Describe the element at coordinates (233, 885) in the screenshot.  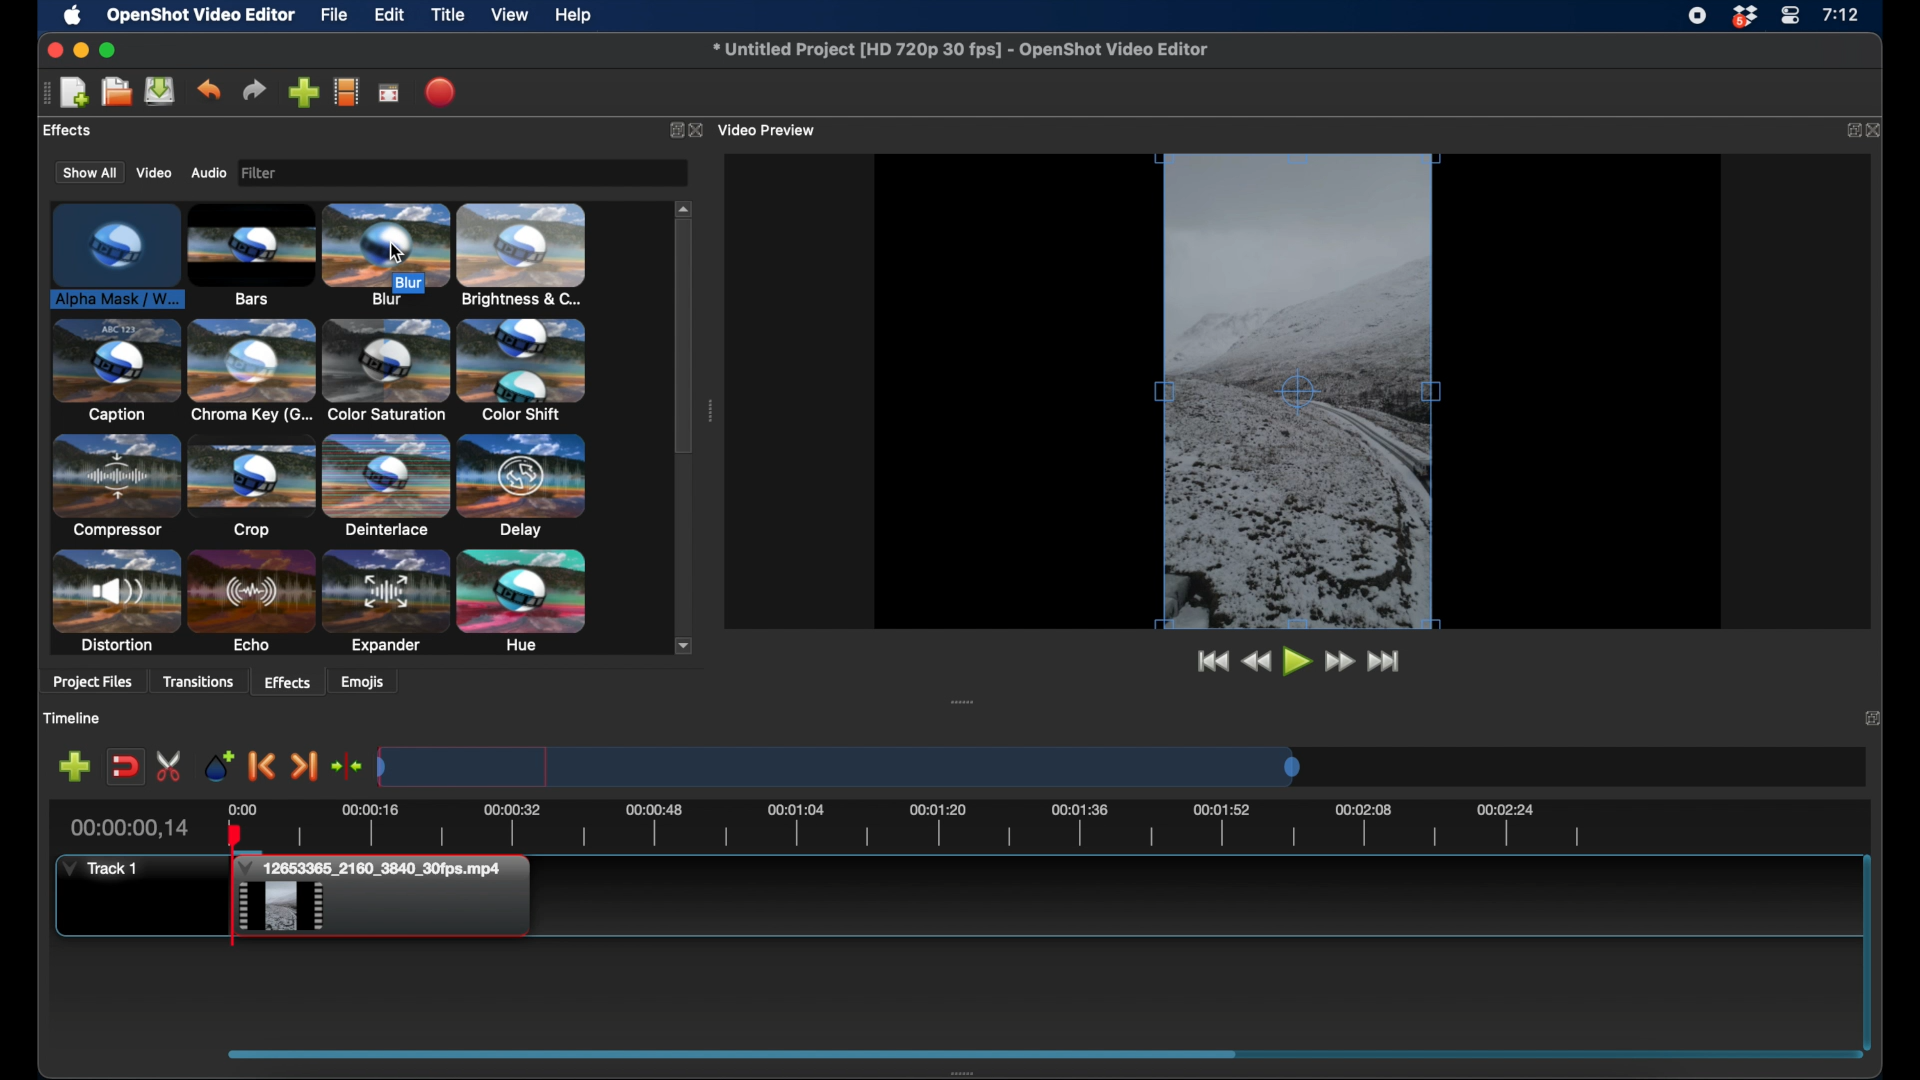
I see `playhead` at that location.